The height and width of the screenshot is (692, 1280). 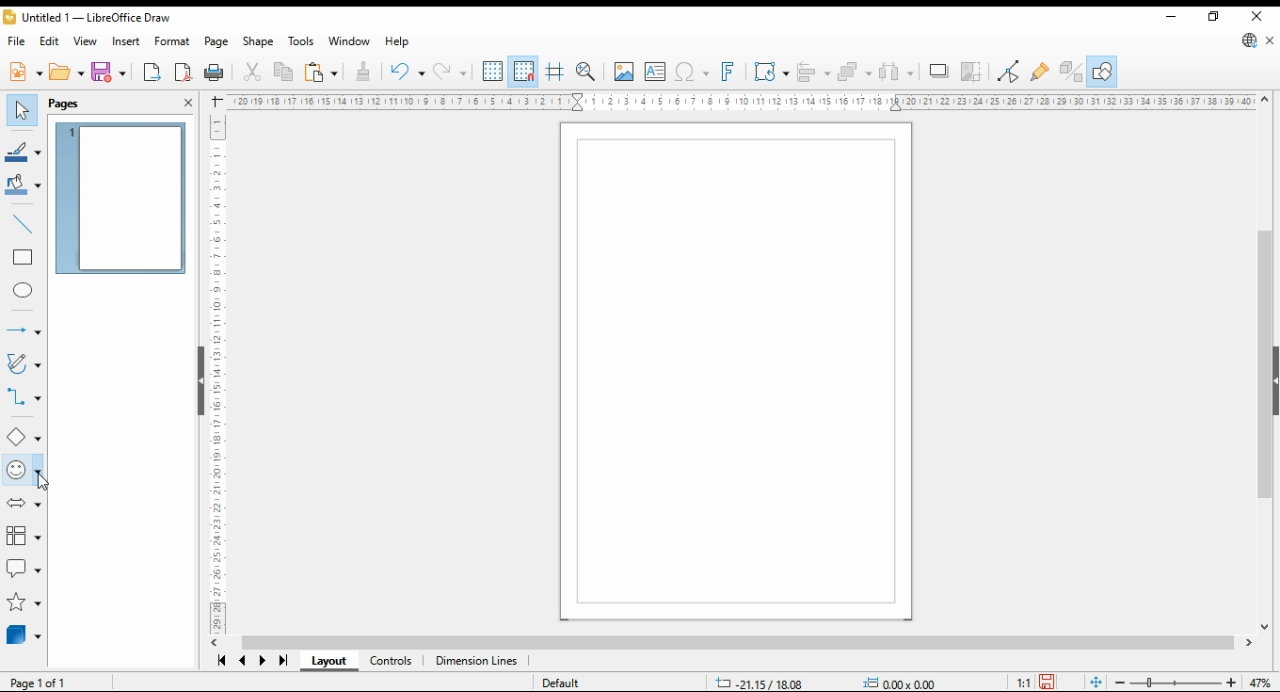 I want to click on help, so click(x=398, y=42).